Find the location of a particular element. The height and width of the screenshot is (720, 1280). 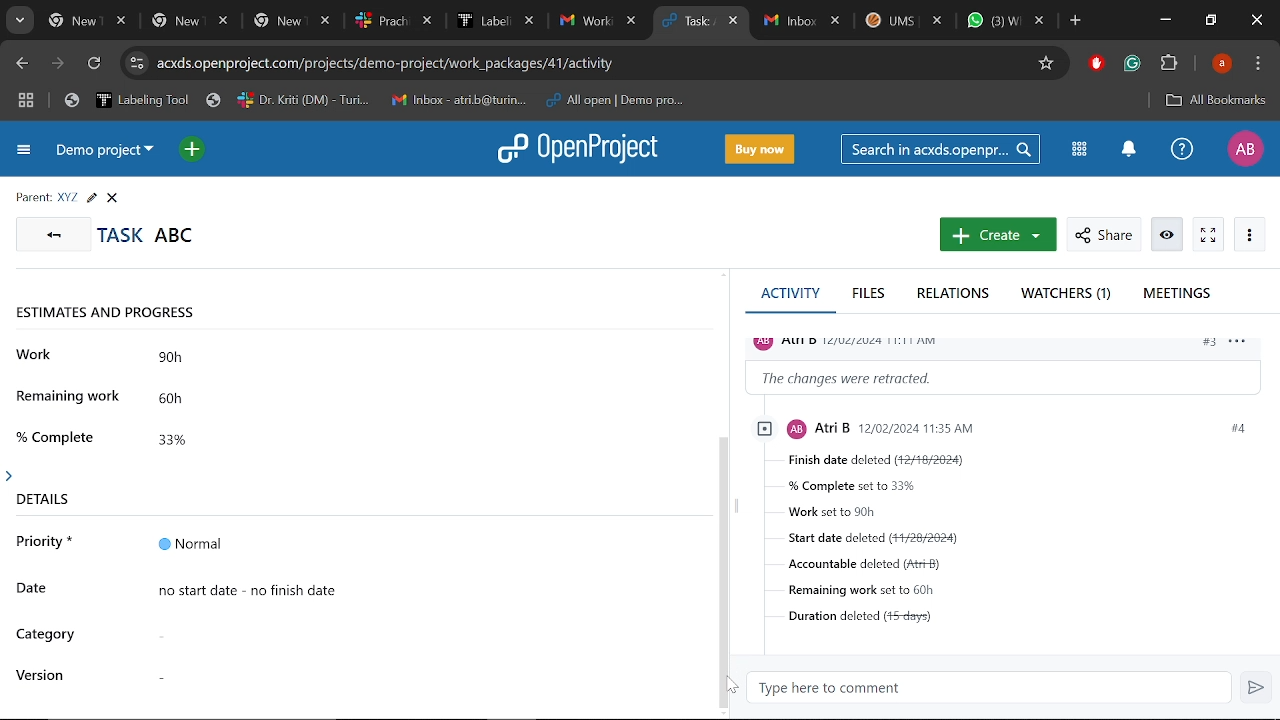

Buy now is located at coordinates (762, 150).